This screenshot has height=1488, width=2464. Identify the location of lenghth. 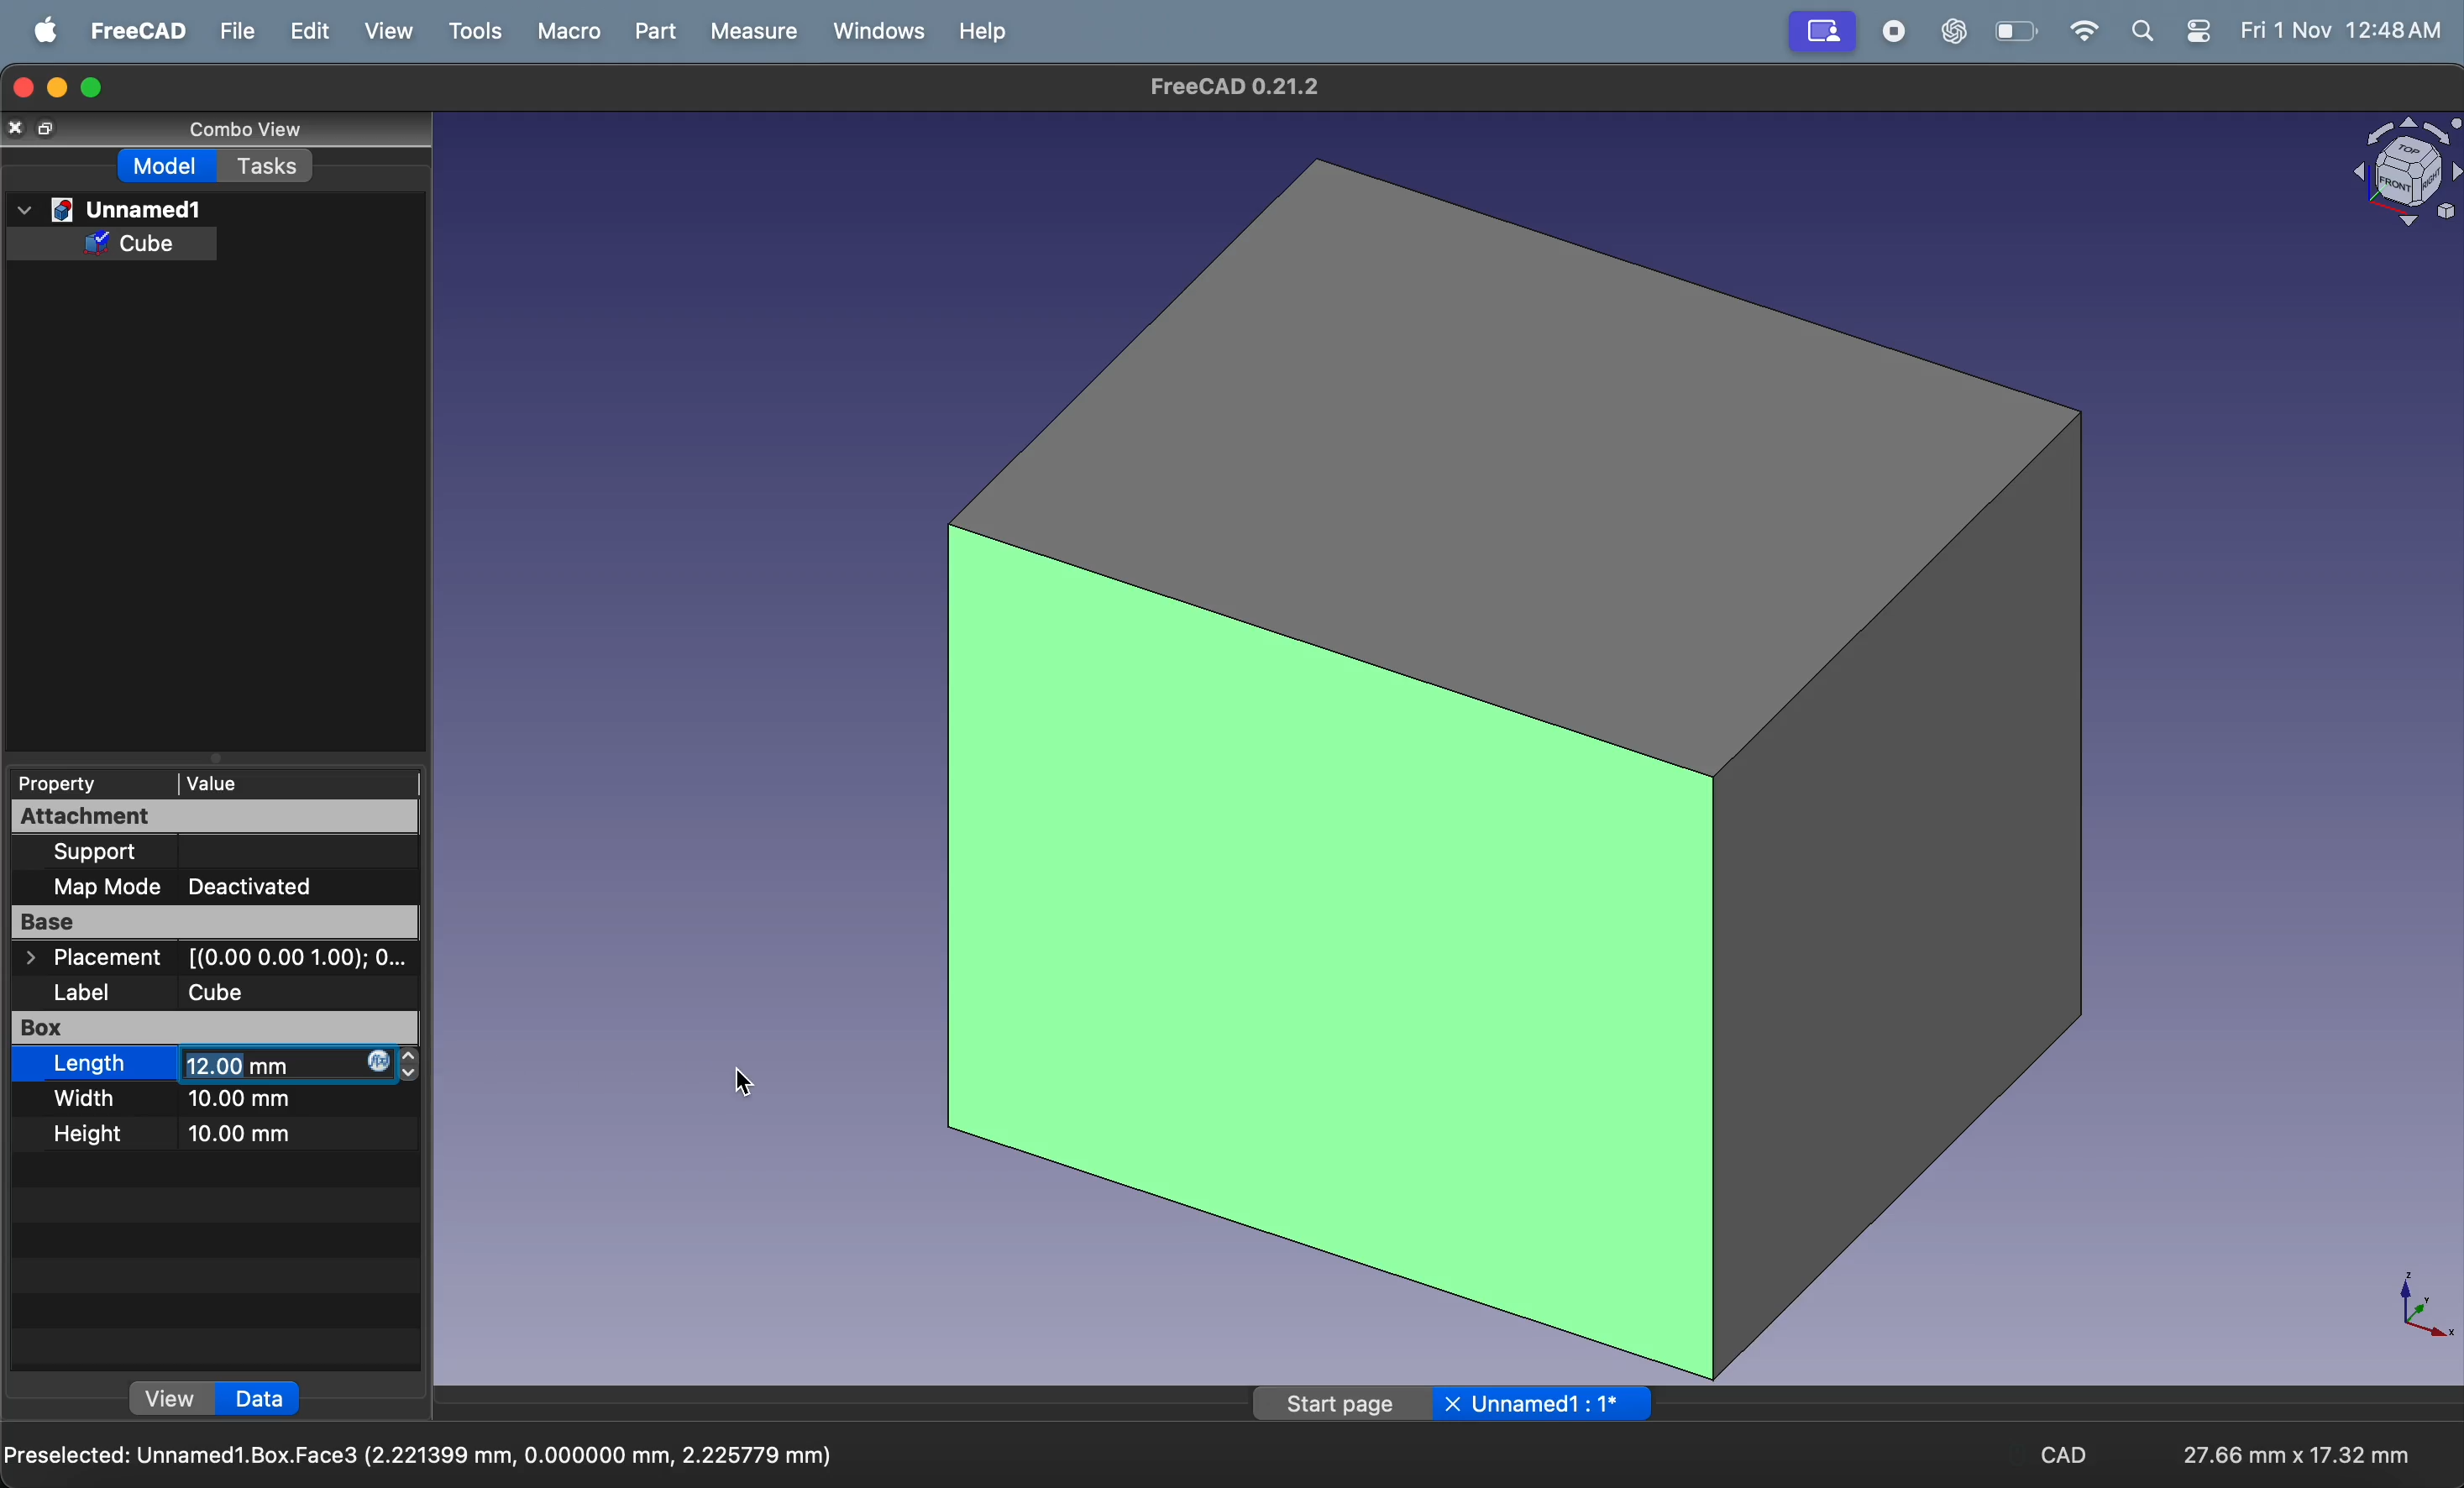
(88, 1064).